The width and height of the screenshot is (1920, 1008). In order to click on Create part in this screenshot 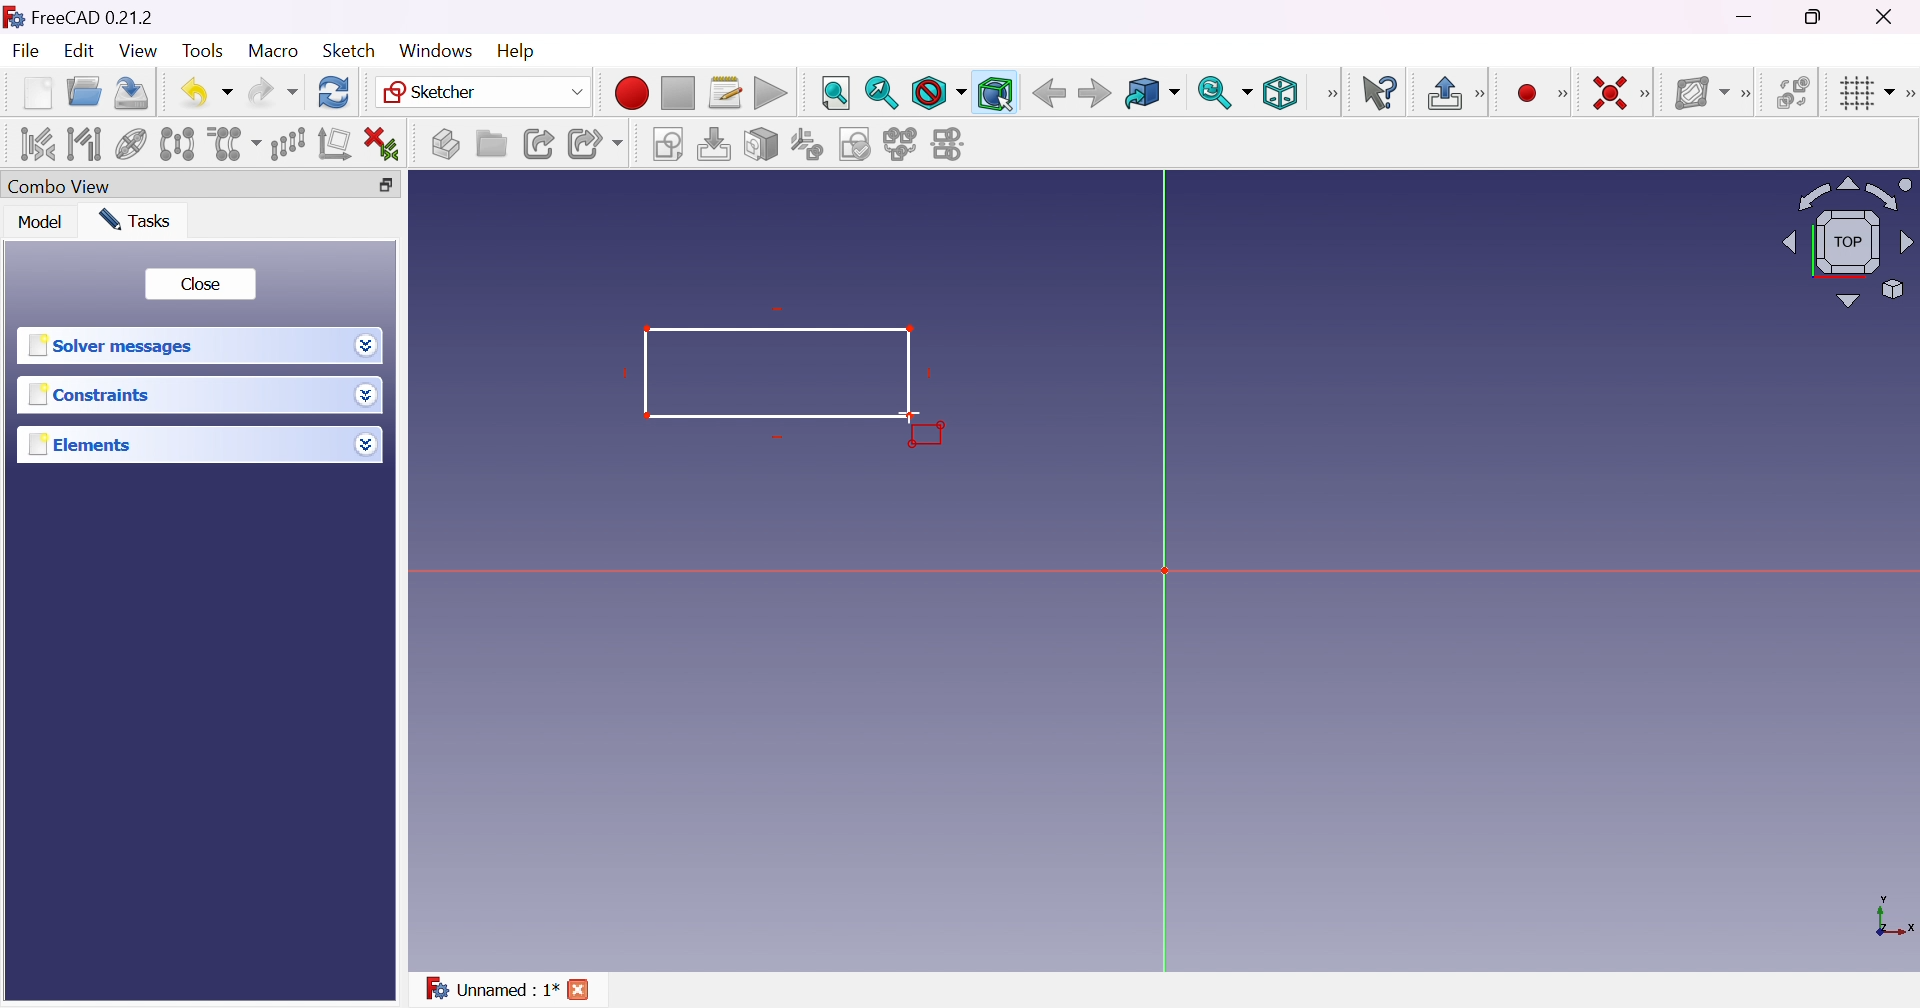, I will do `click(445, 142)`.